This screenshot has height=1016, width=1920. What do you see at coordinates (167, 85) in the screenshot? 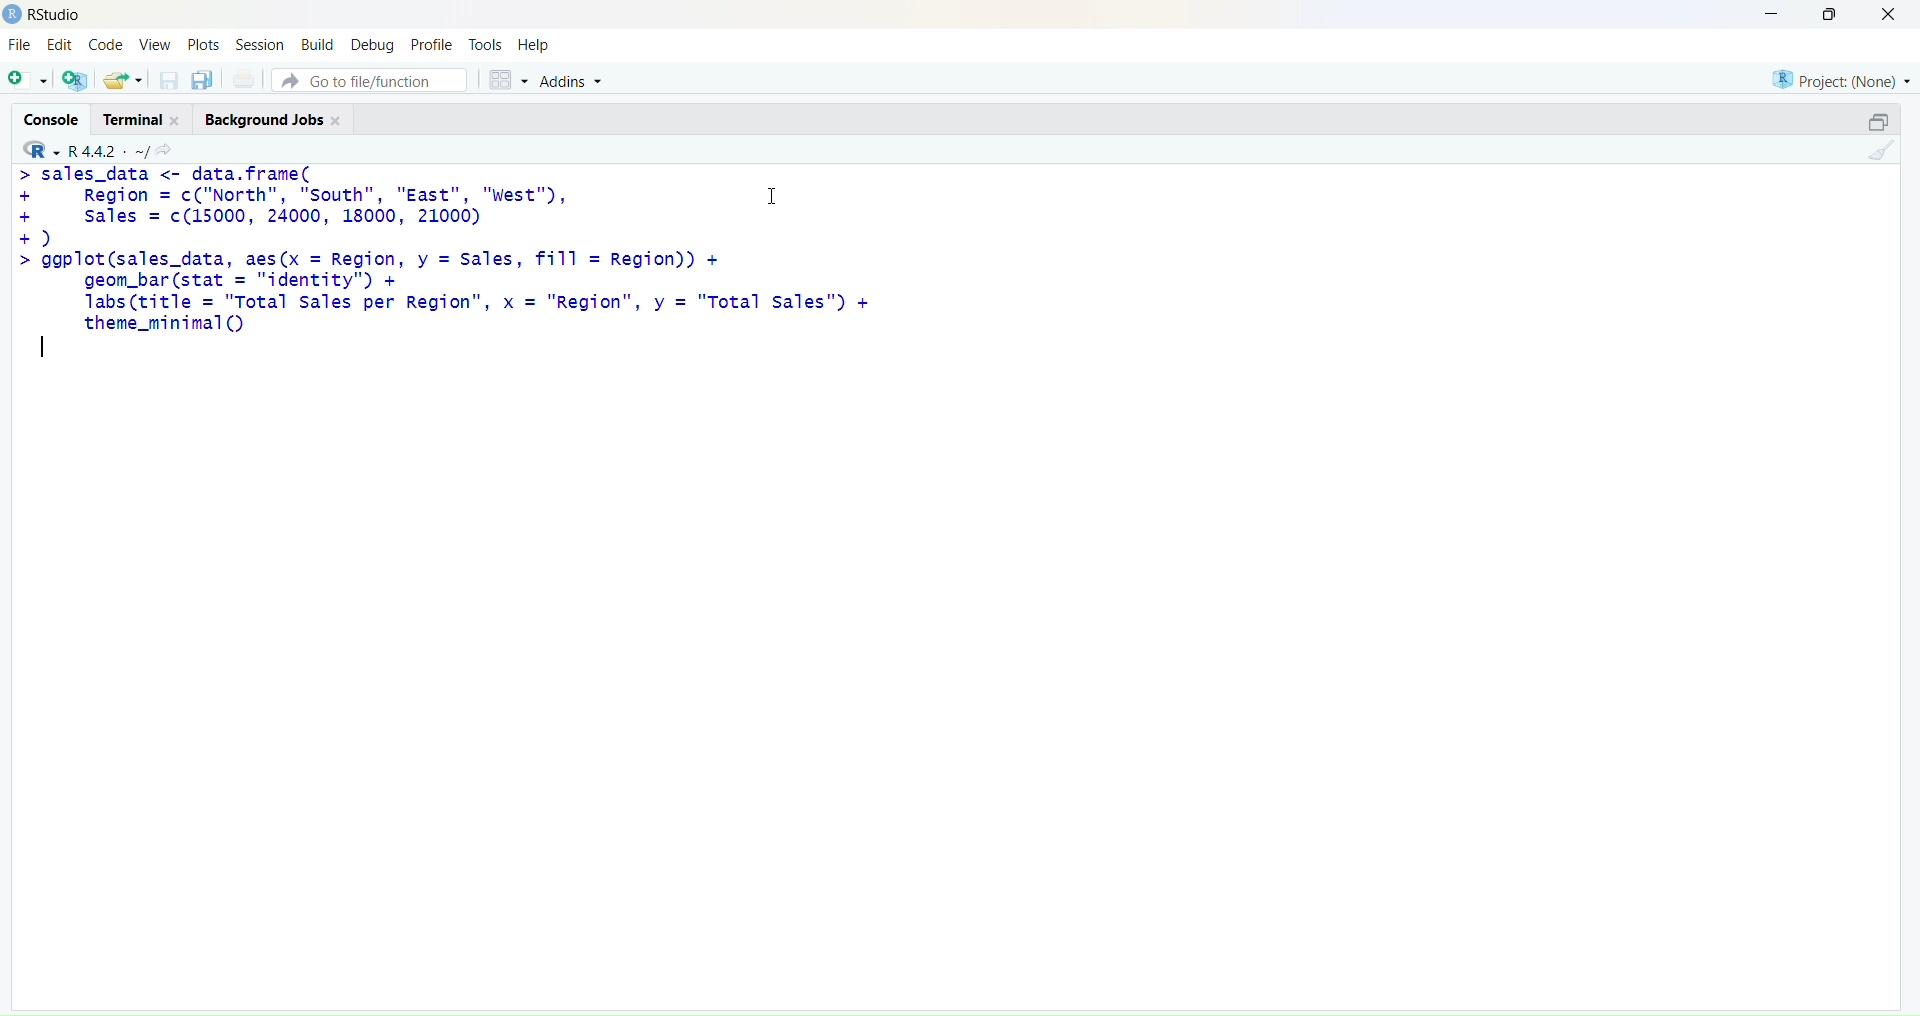
I see `save` at bounding box center [167, 85].